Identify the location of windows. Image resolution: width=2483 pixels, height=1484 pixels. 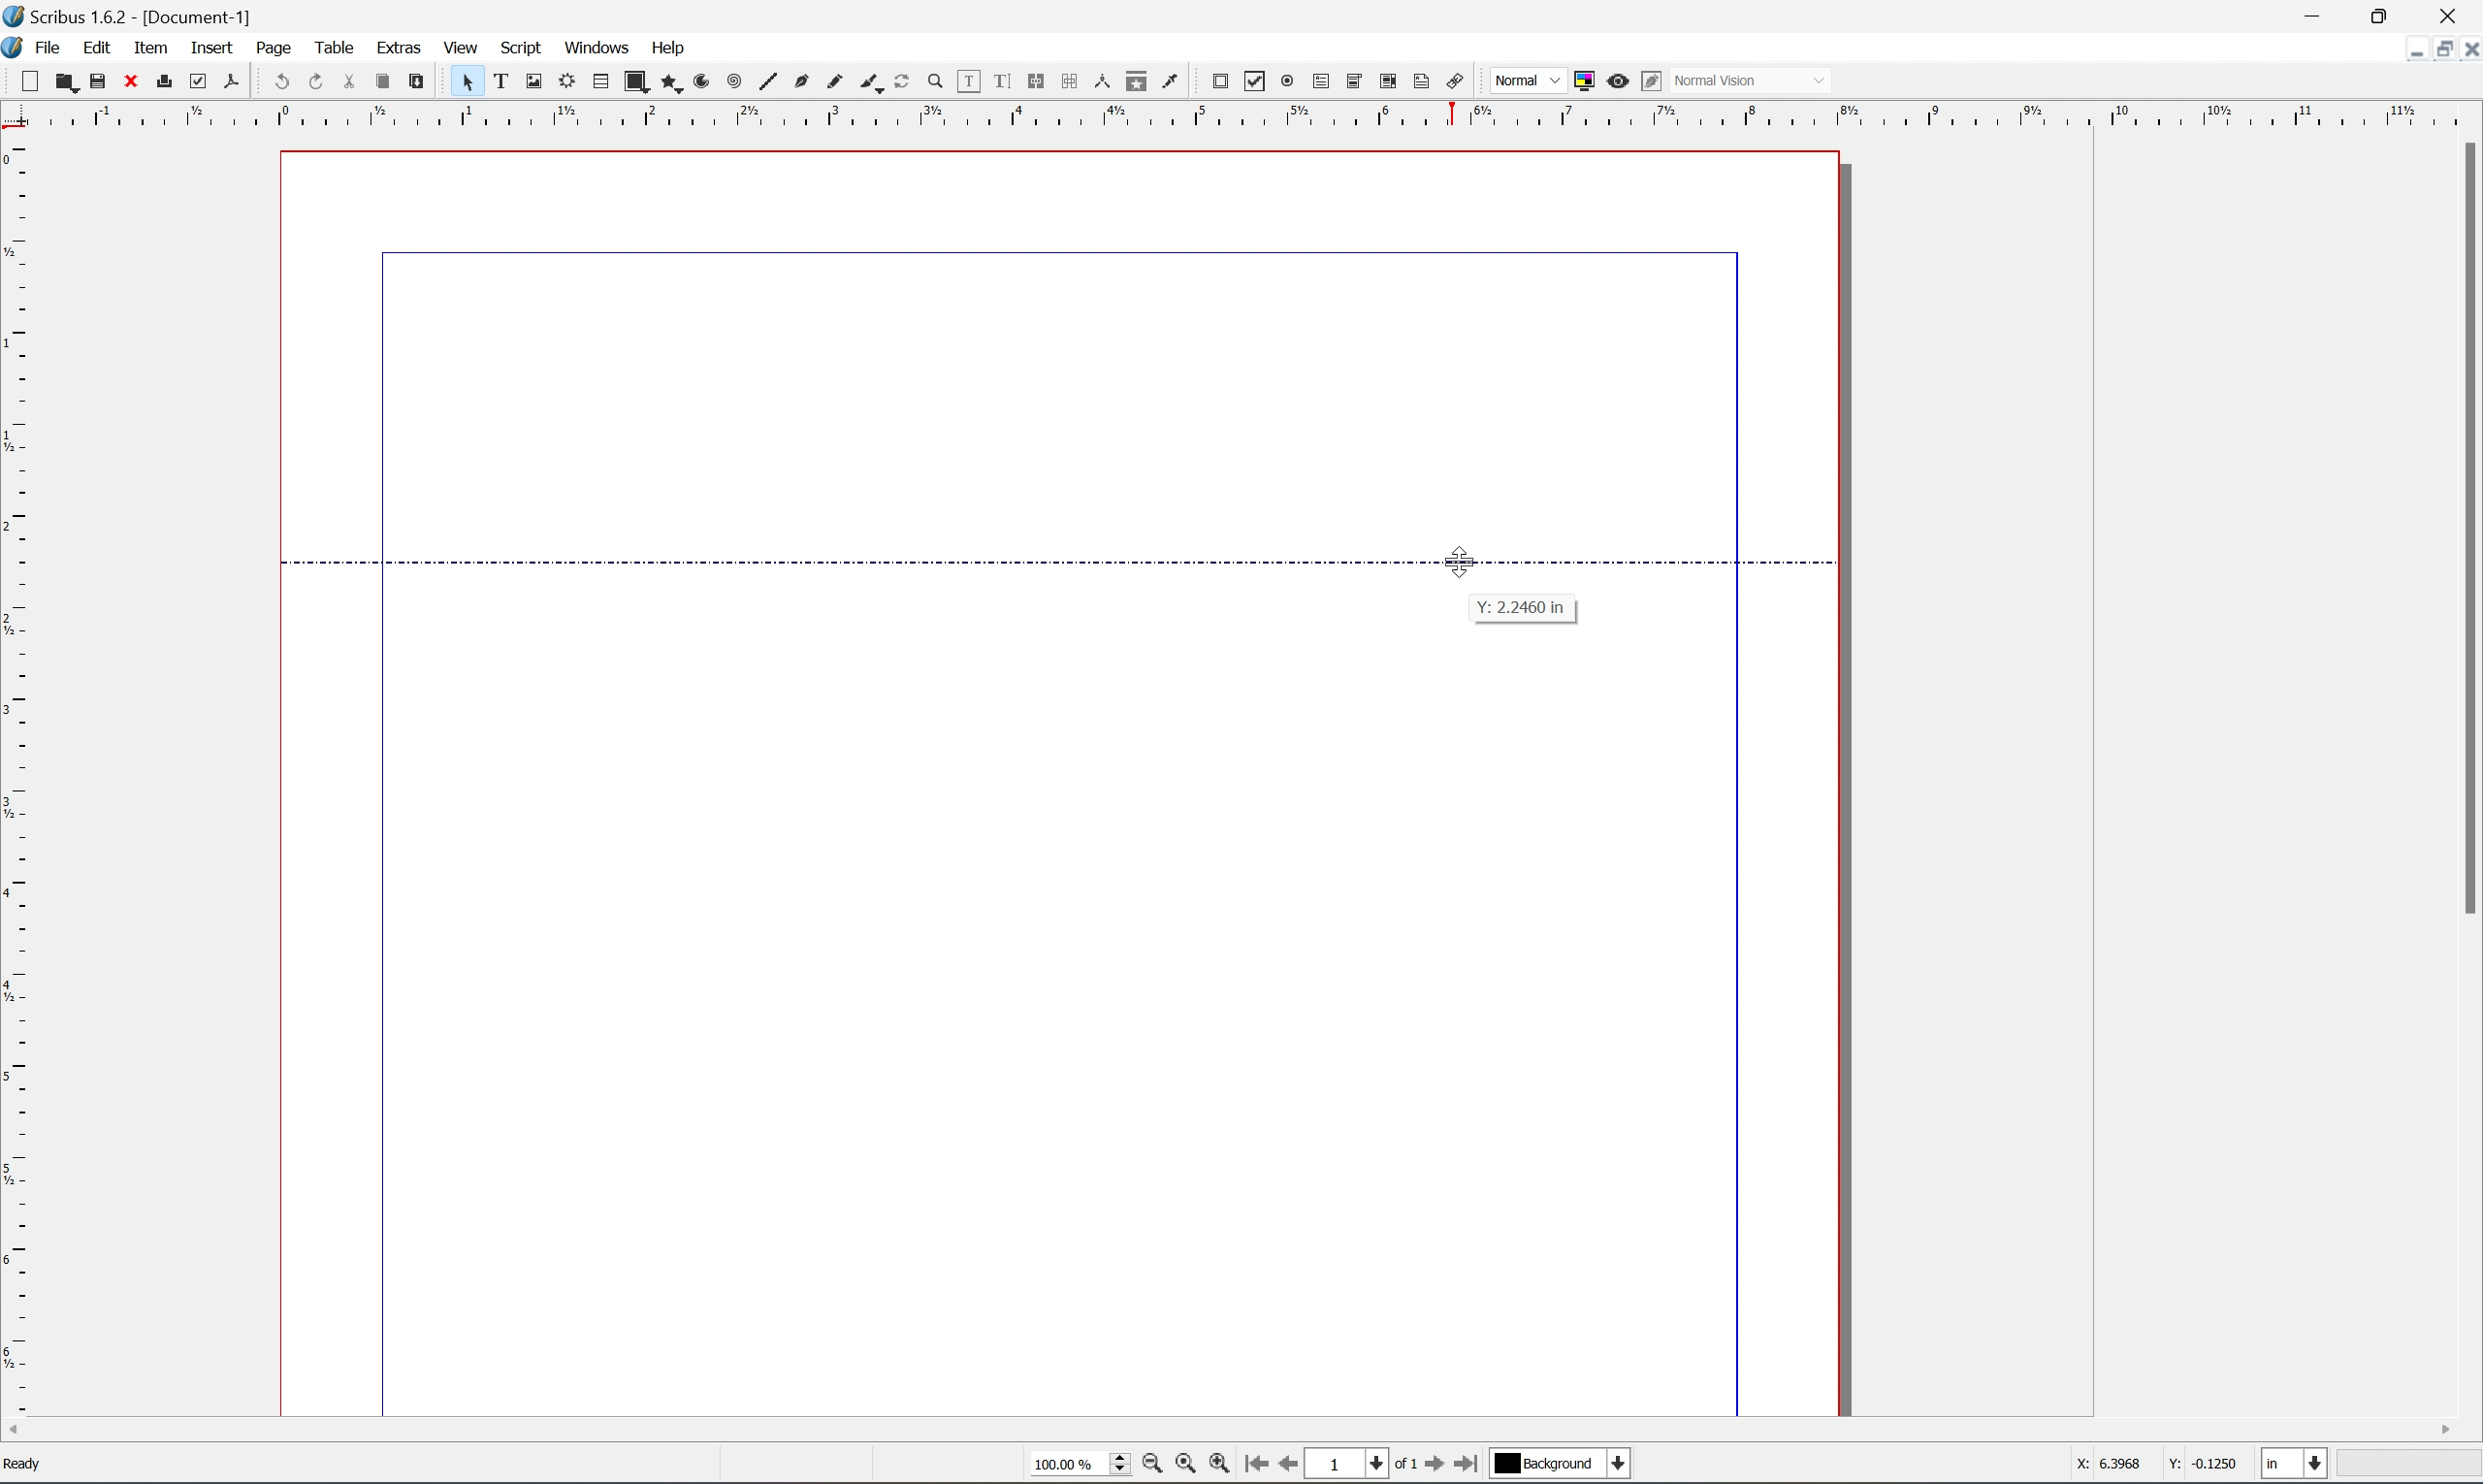
(597, 45).